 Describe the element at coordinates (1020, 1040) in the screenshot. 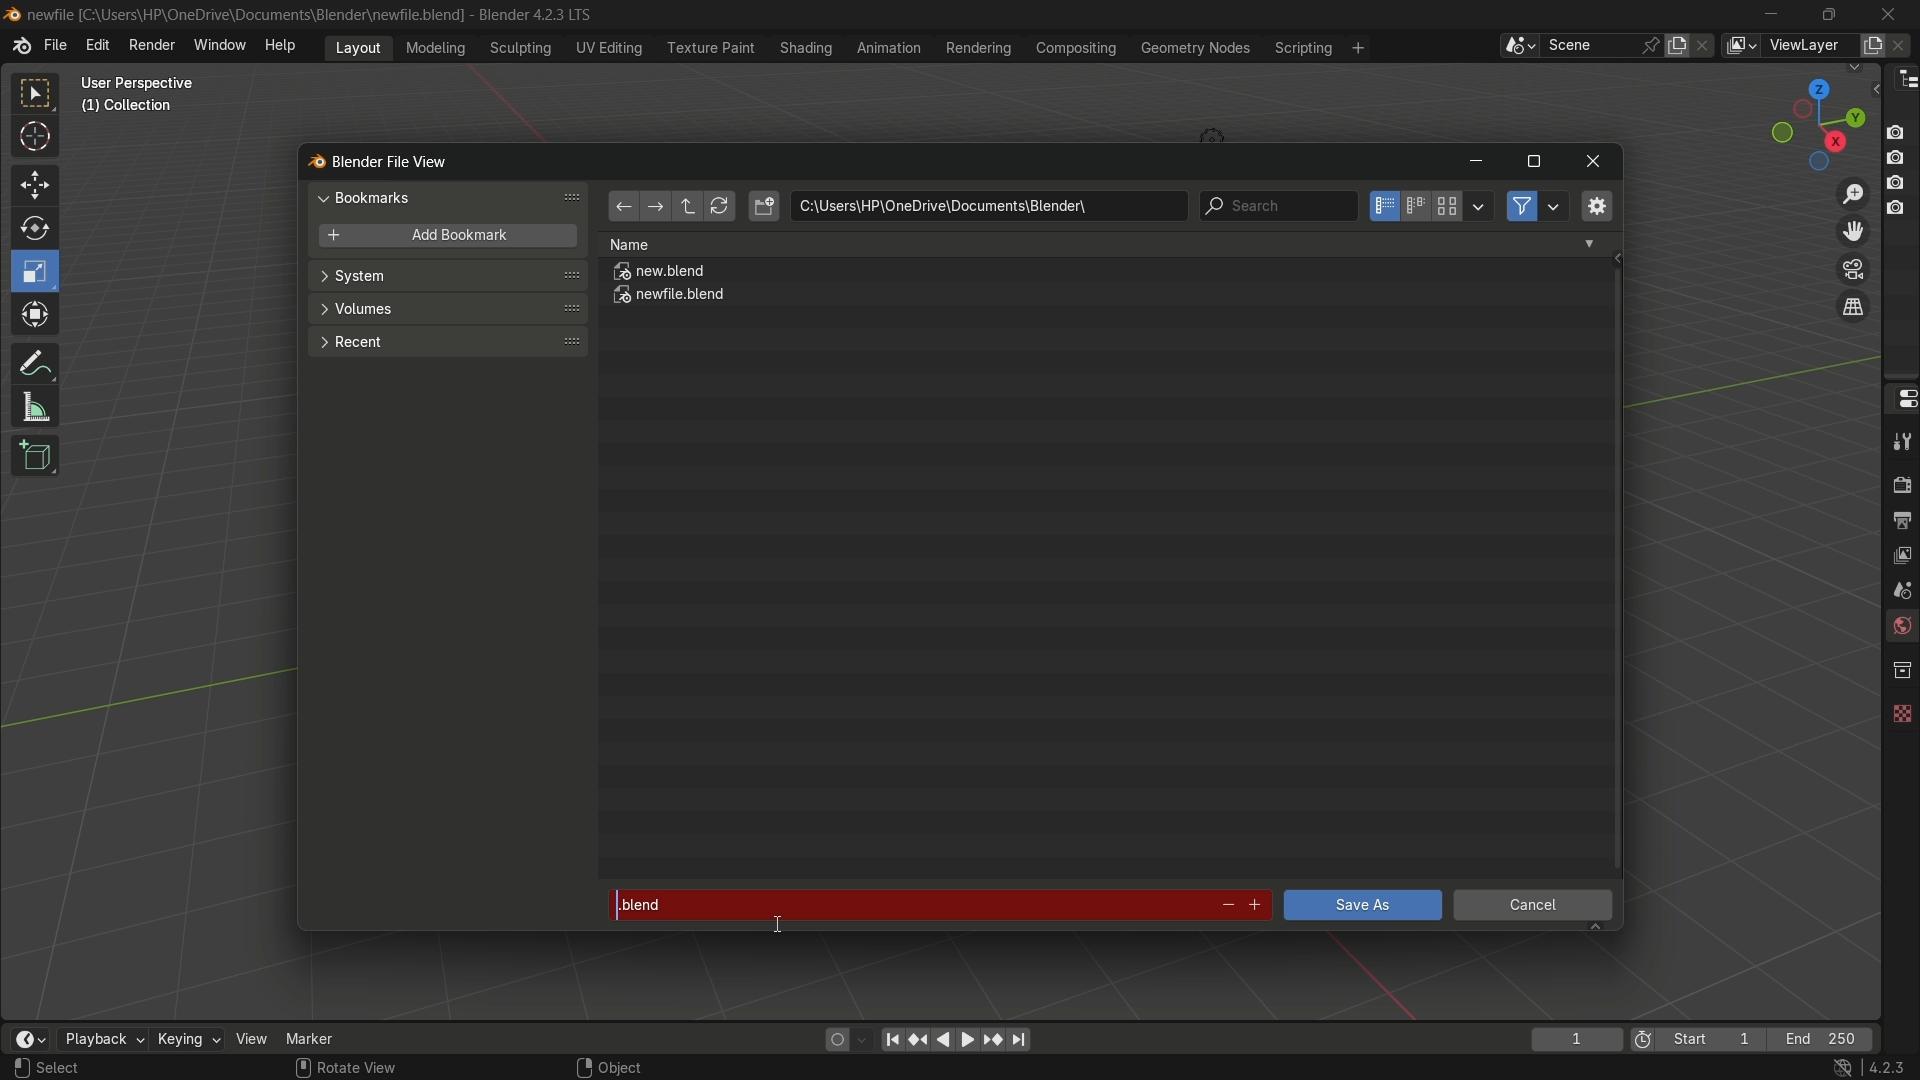

I see `jump to endpoint` at that location.